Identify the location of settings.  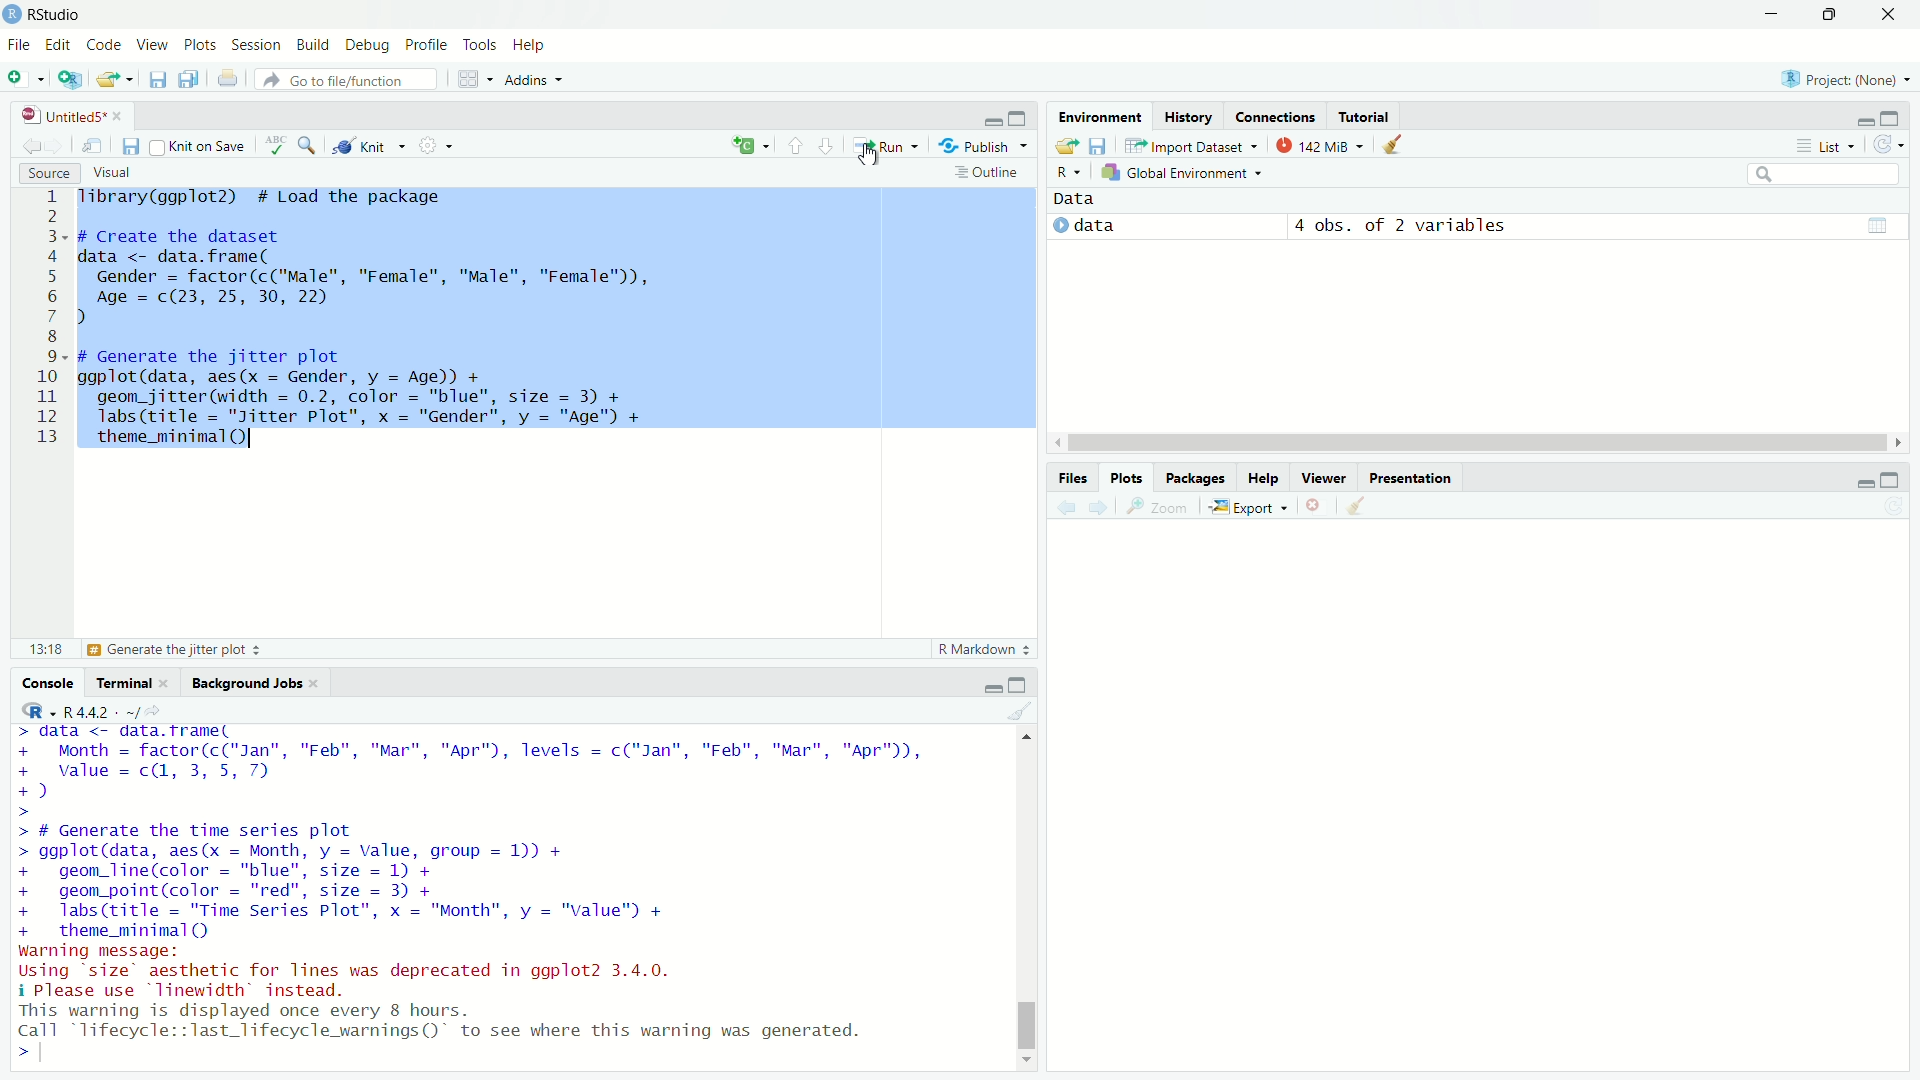
(438, 147).